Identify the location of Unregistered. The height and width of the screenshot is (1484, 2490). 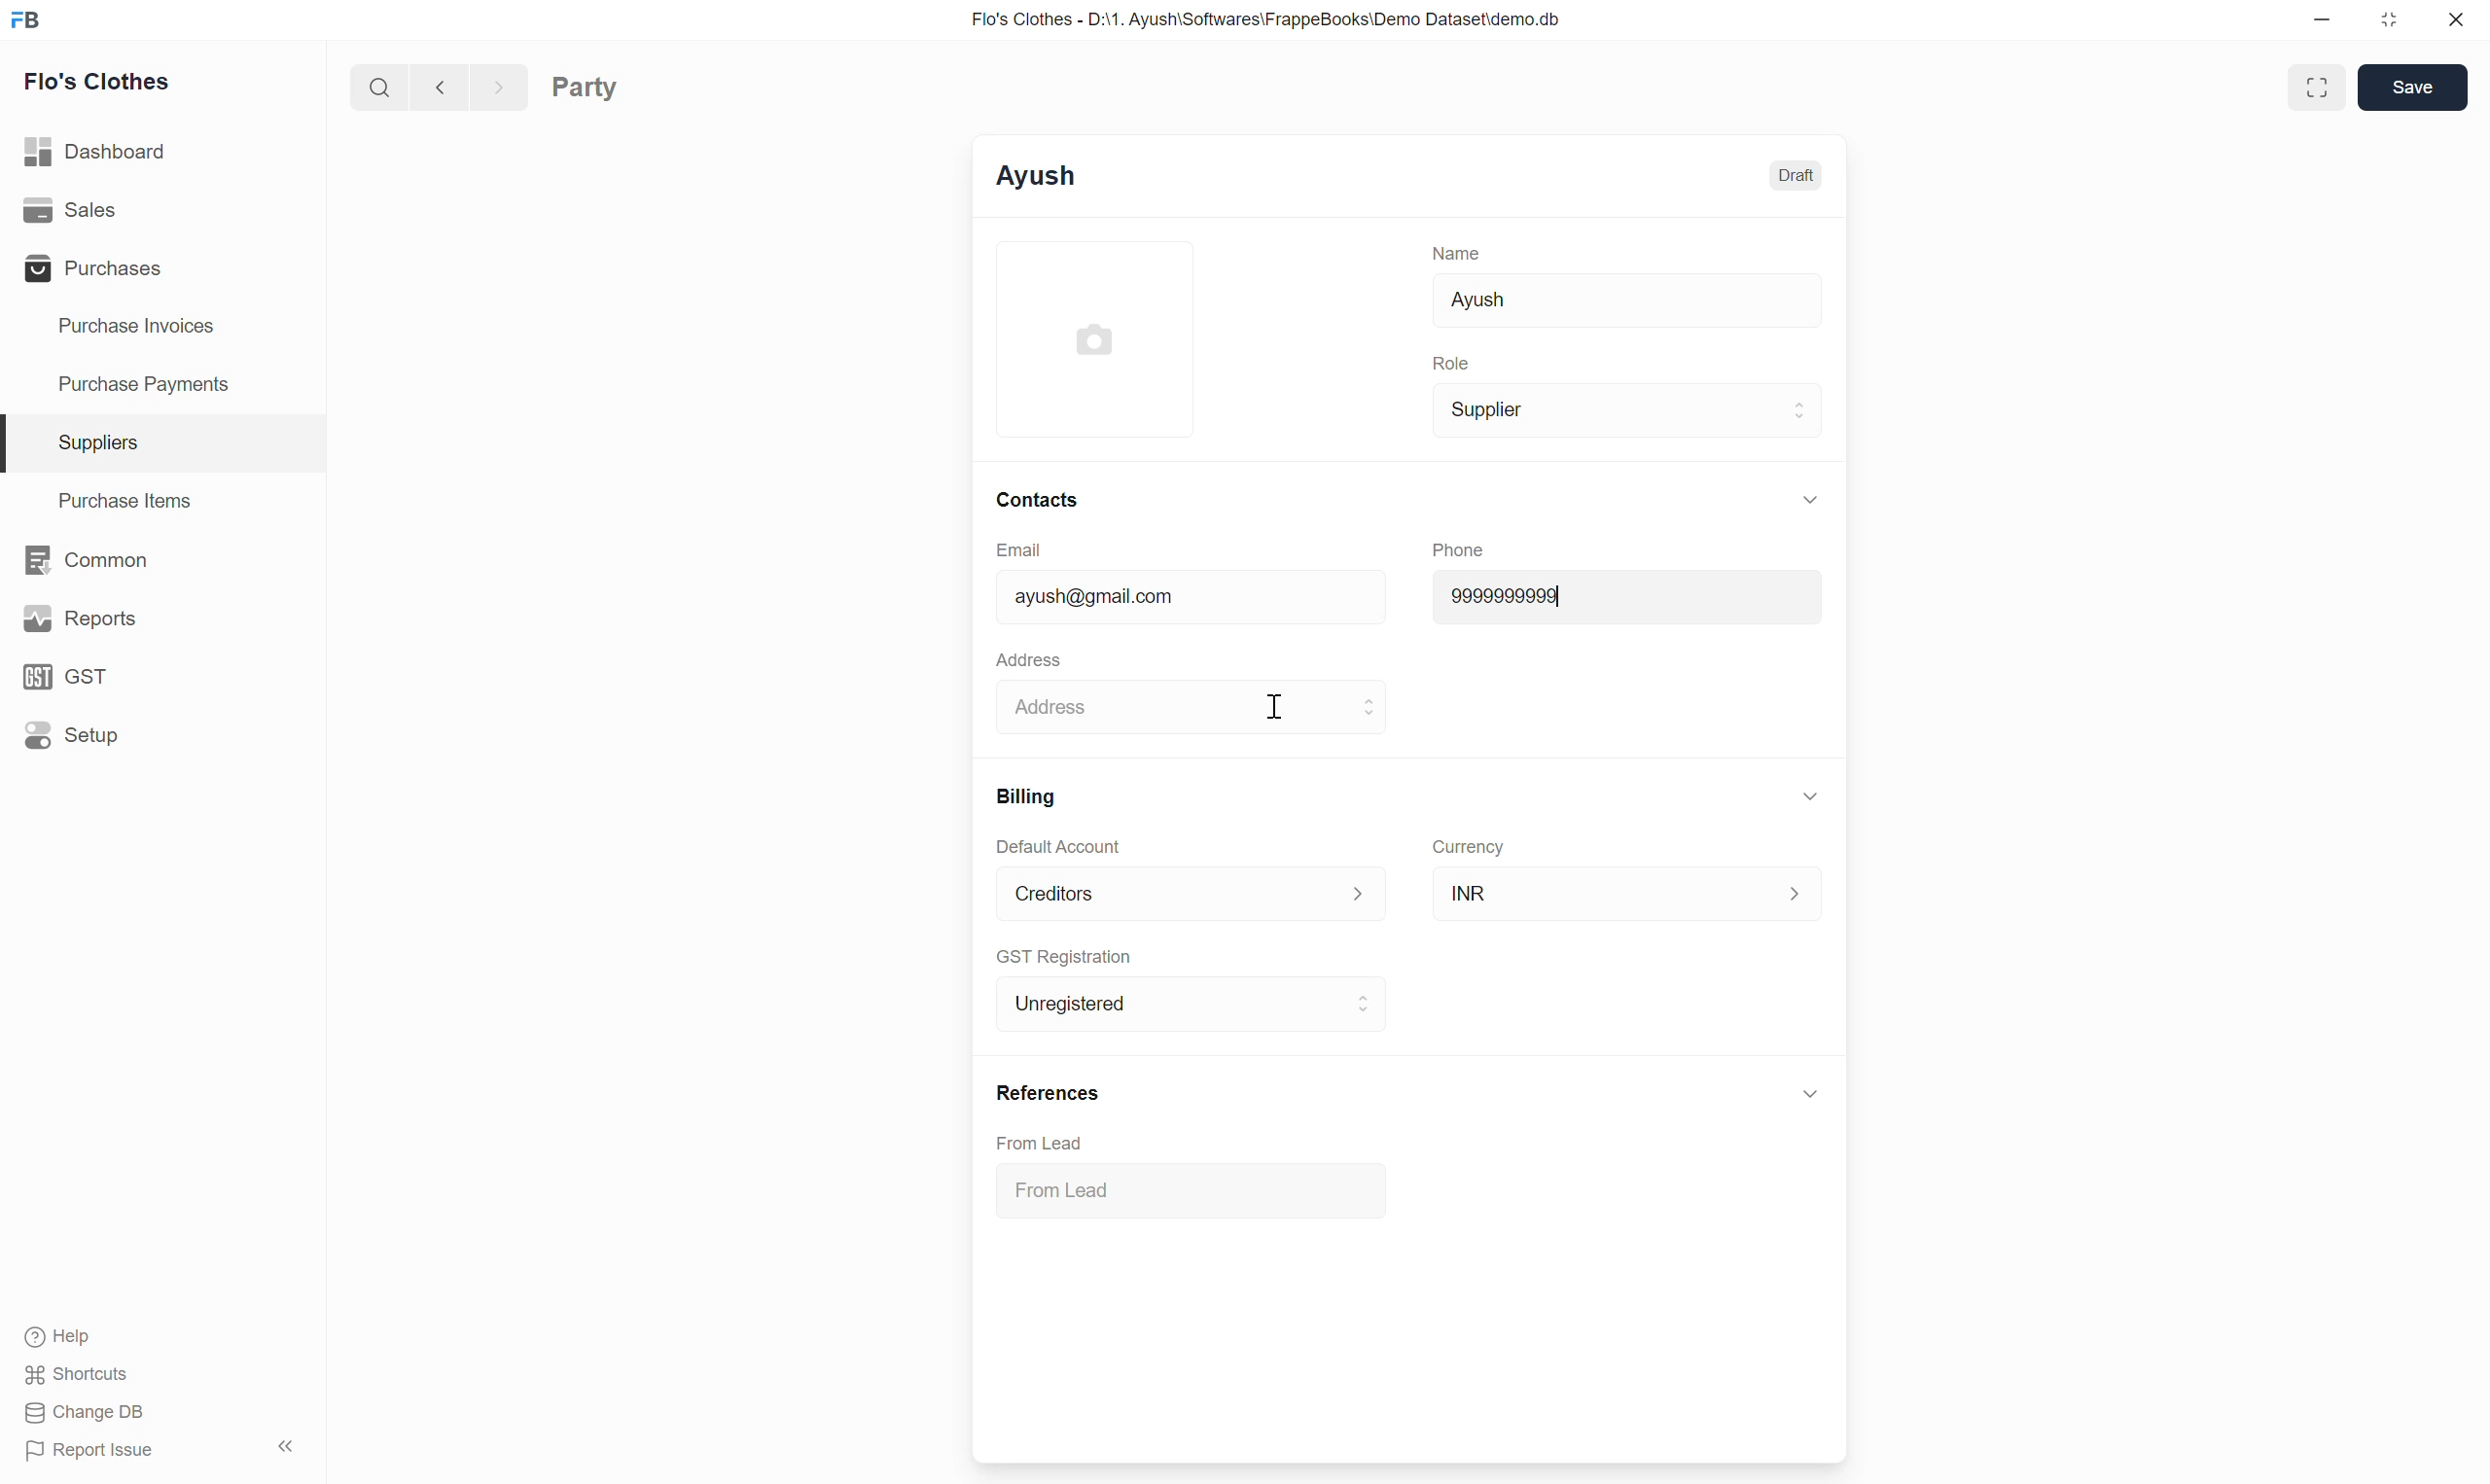
(1192, 1004).